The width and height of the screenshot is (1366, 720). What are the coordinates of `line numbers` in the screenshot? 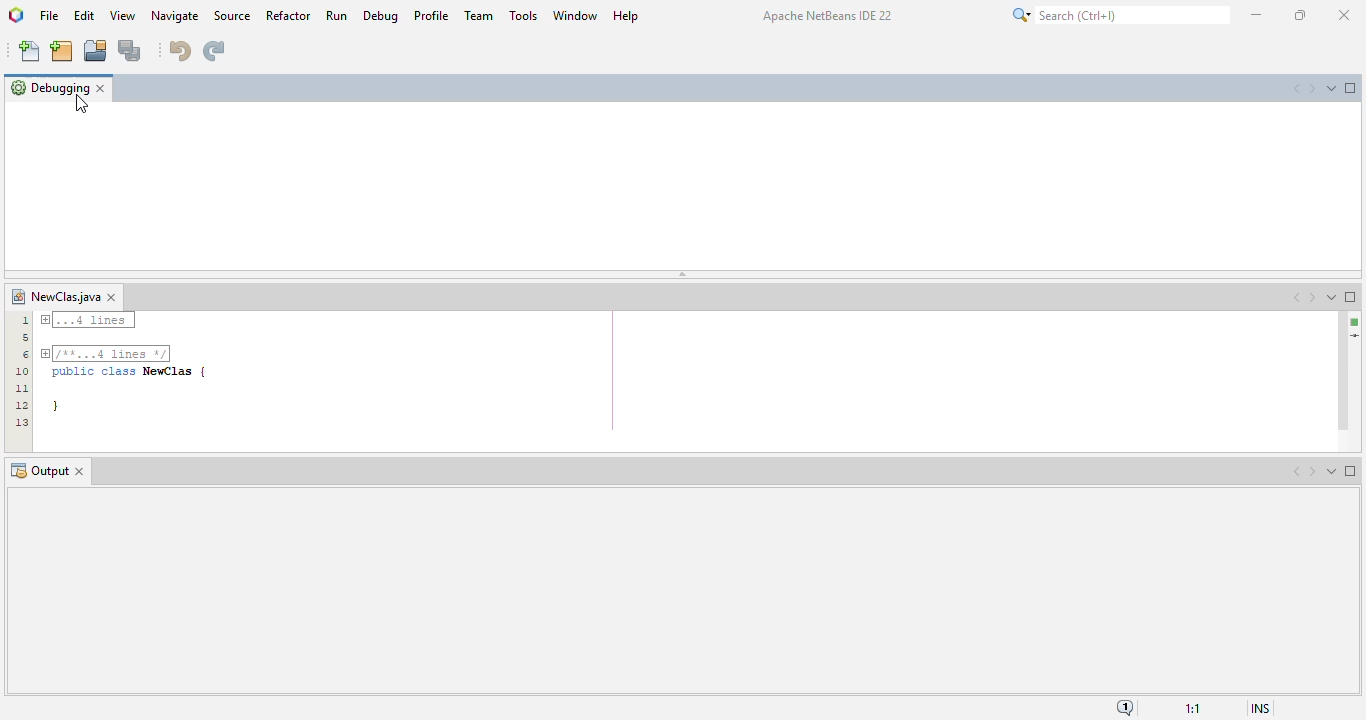 It's located at (21, 370).